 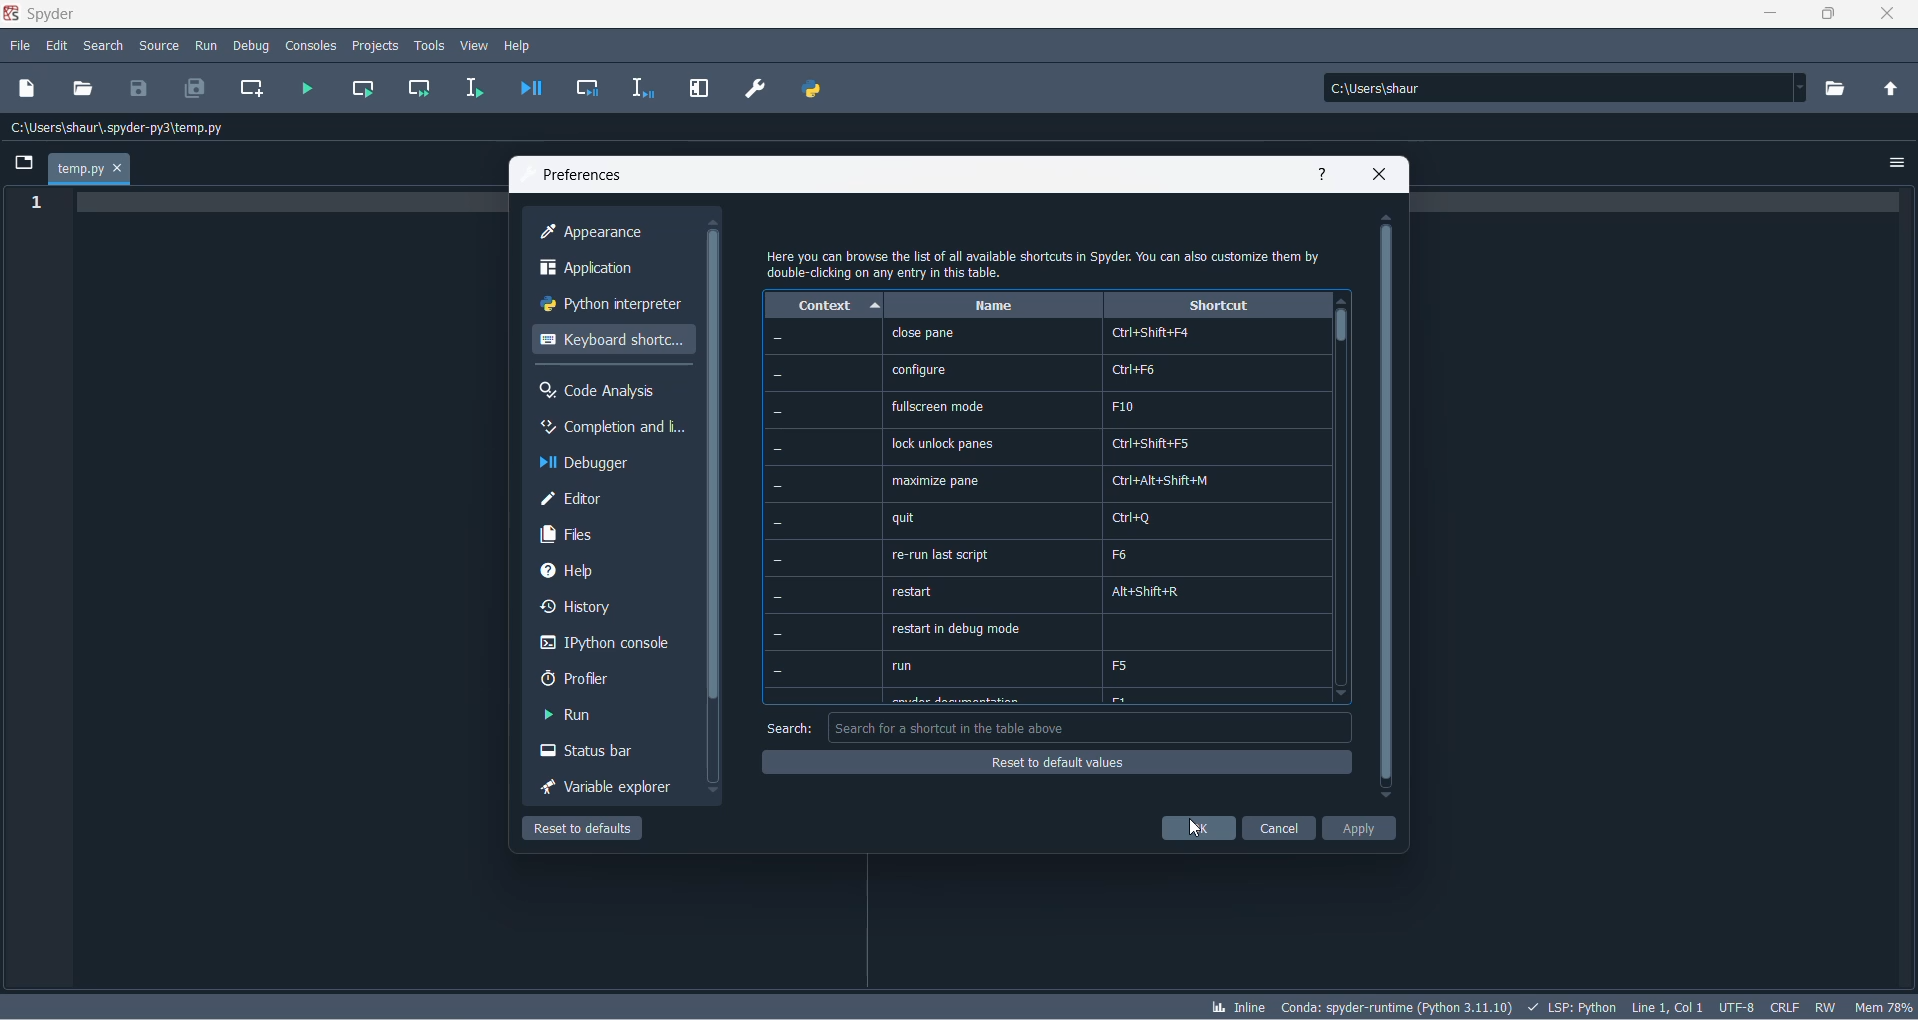 What do you see at coordinates (776, 413) in the screenshot?
I see `-` at bounding box center [776, 413].